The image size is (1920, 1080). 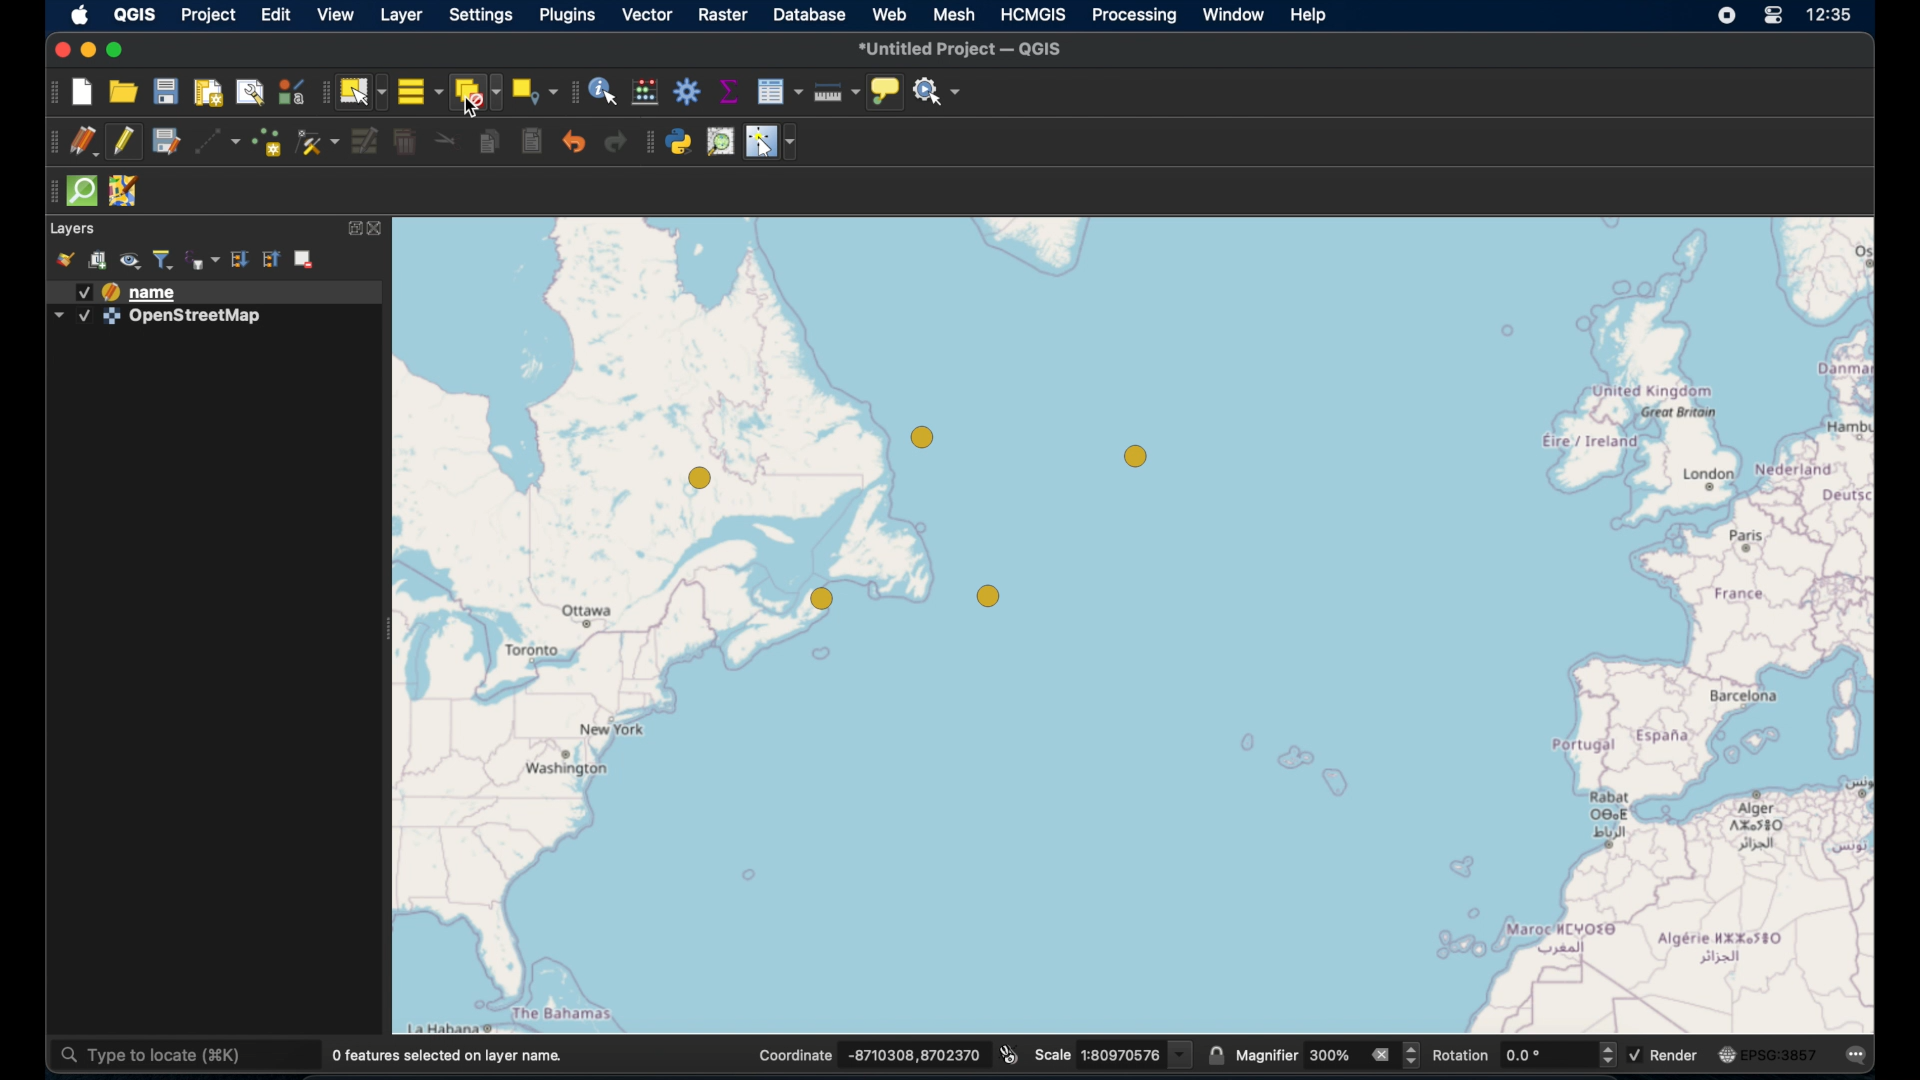 What do you see at coordinates (1033, 15) in the screenshot?
I see `HCMGIS` at bounding box center [1033, 15].